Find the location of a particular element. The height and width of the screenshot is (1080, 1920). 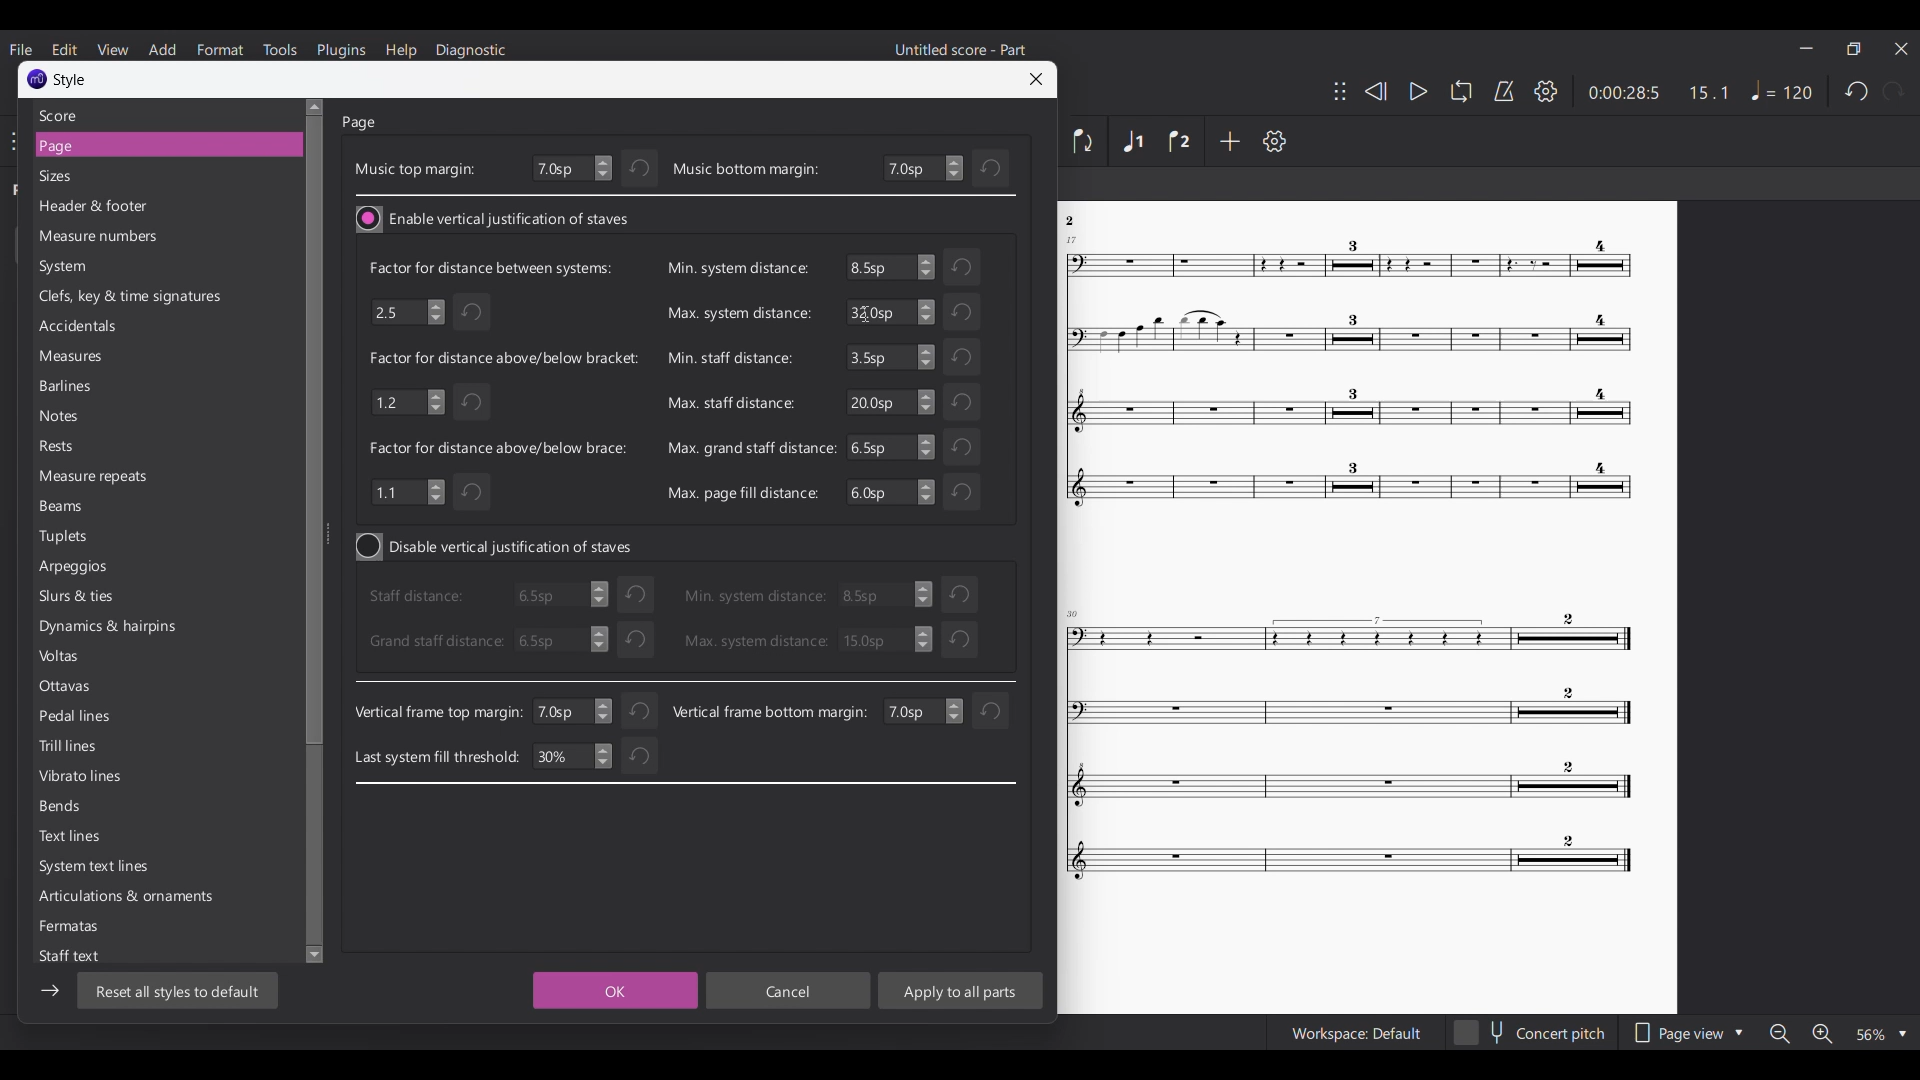

Rests is located at coordinates (93, 449).